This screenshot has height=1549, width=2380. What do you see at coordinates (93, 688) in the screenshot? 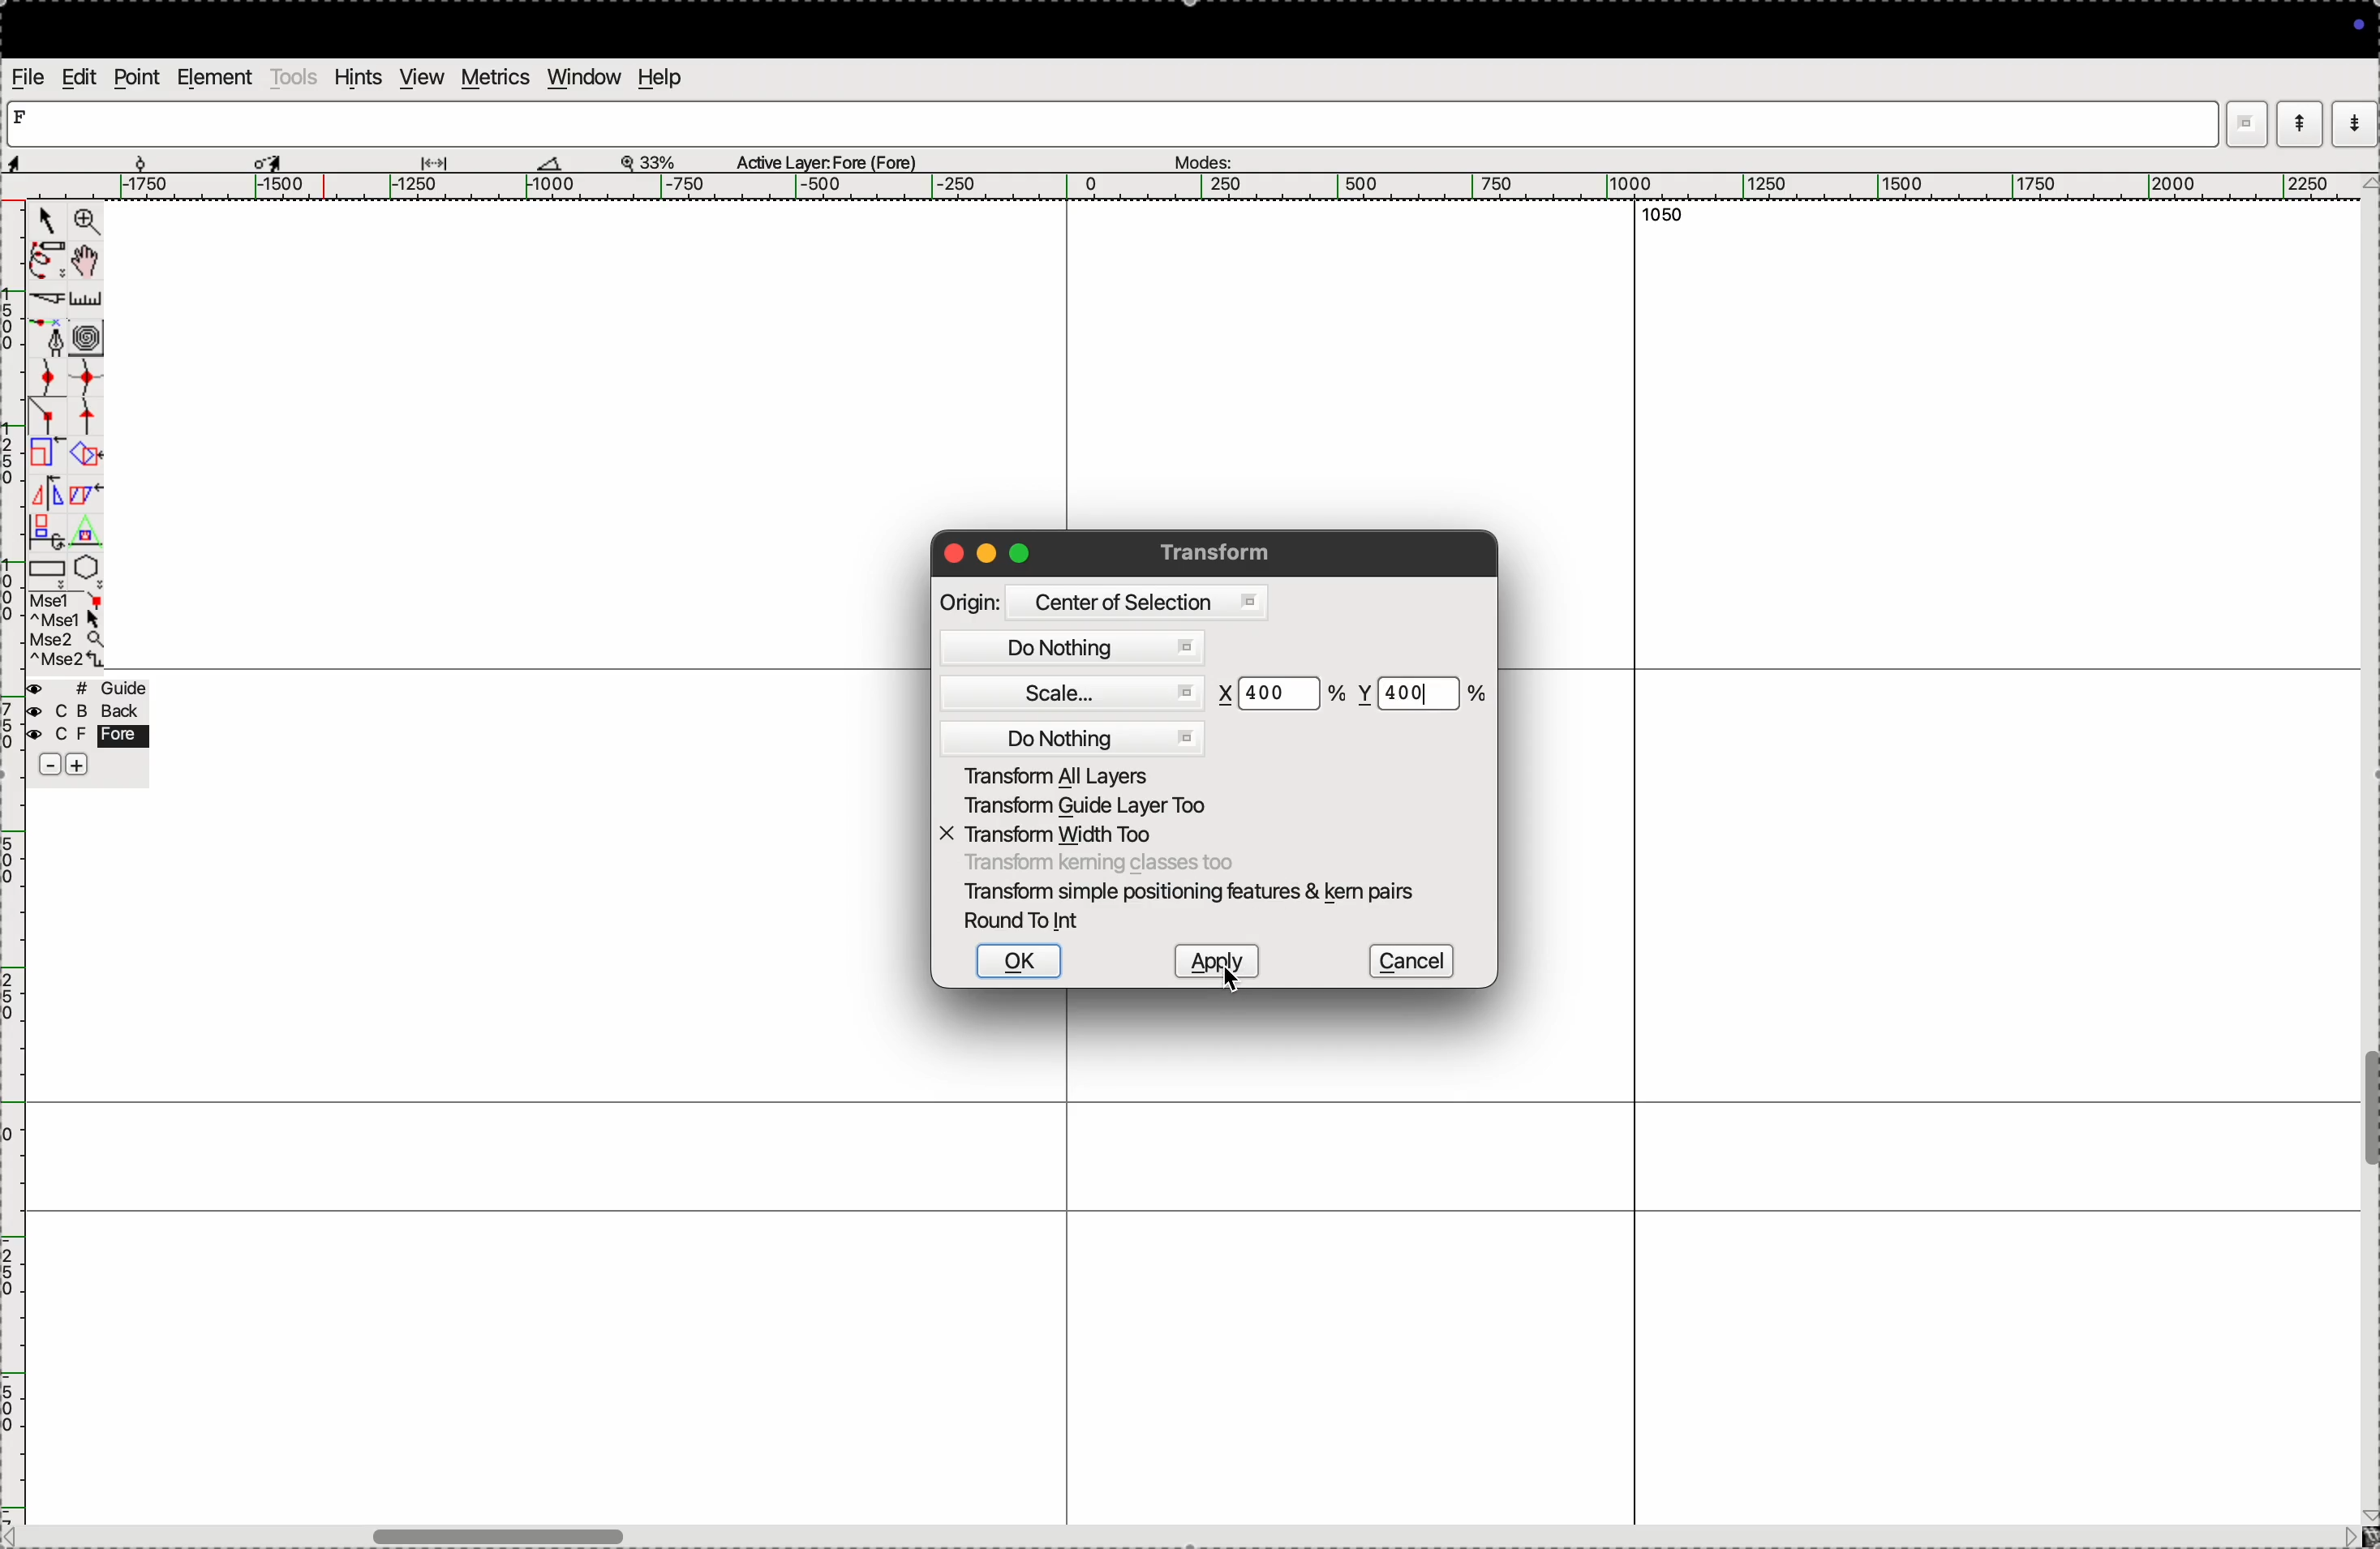
I see `guide` at bounding box center [93, 688].